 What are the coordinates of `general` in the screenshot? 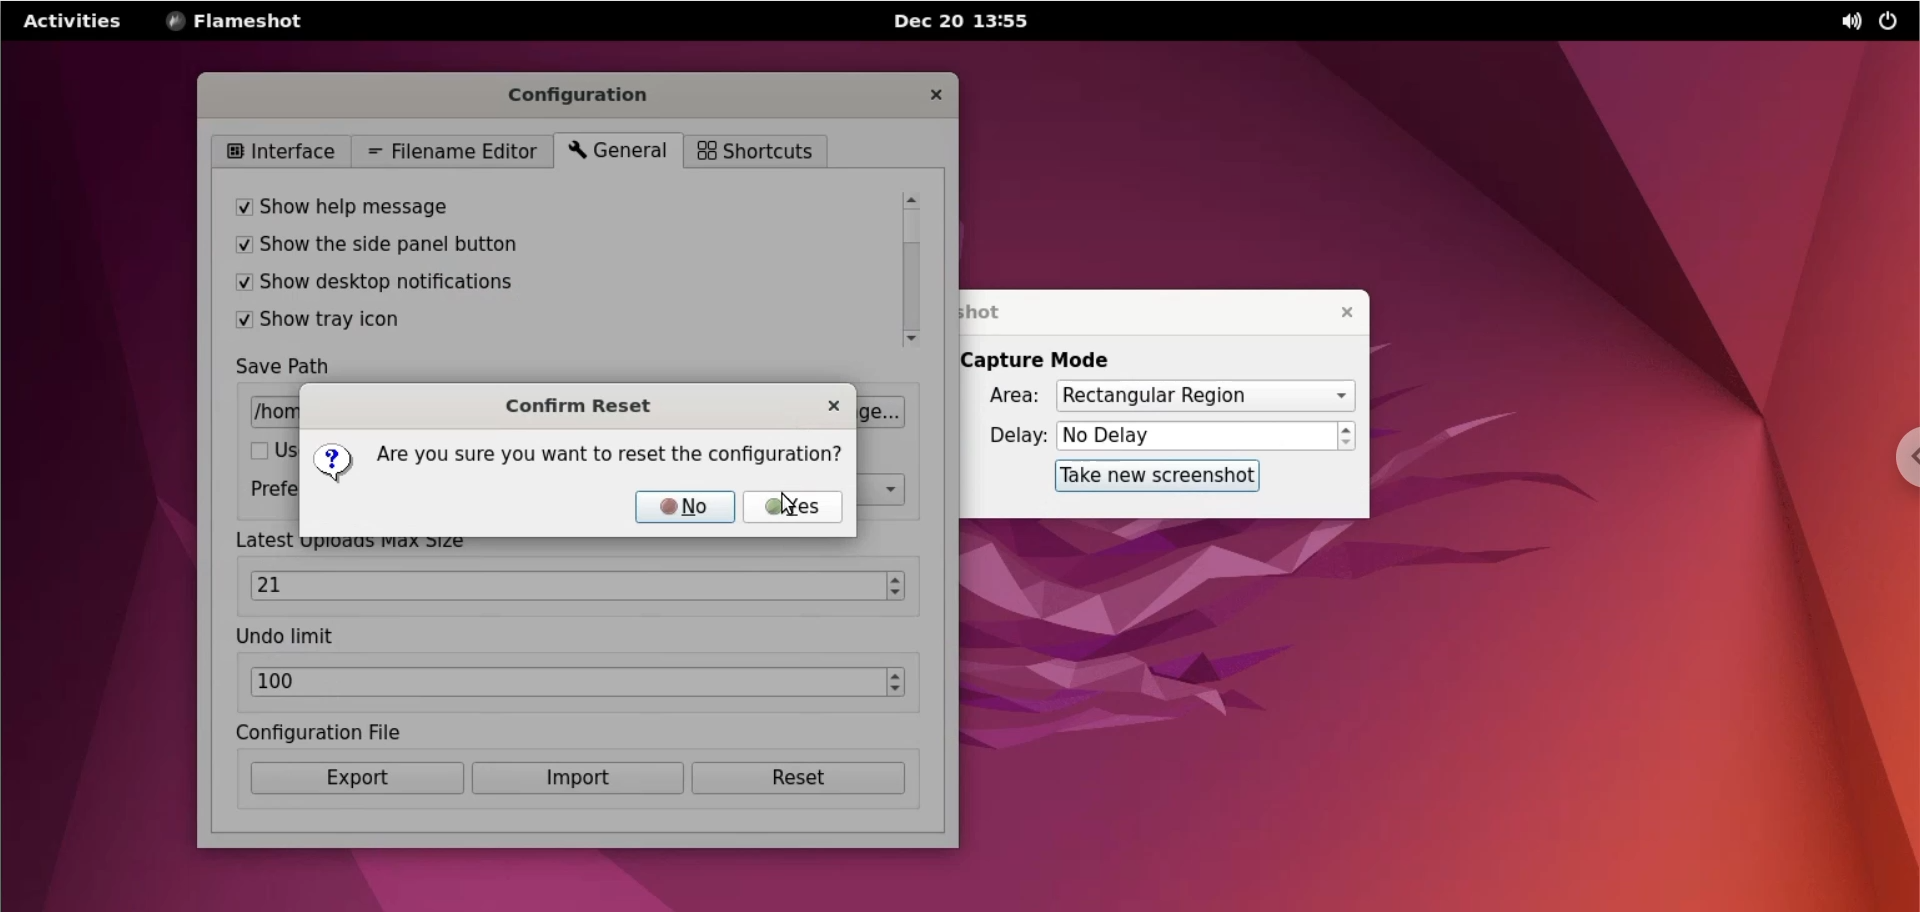 It's located at (619, 152).